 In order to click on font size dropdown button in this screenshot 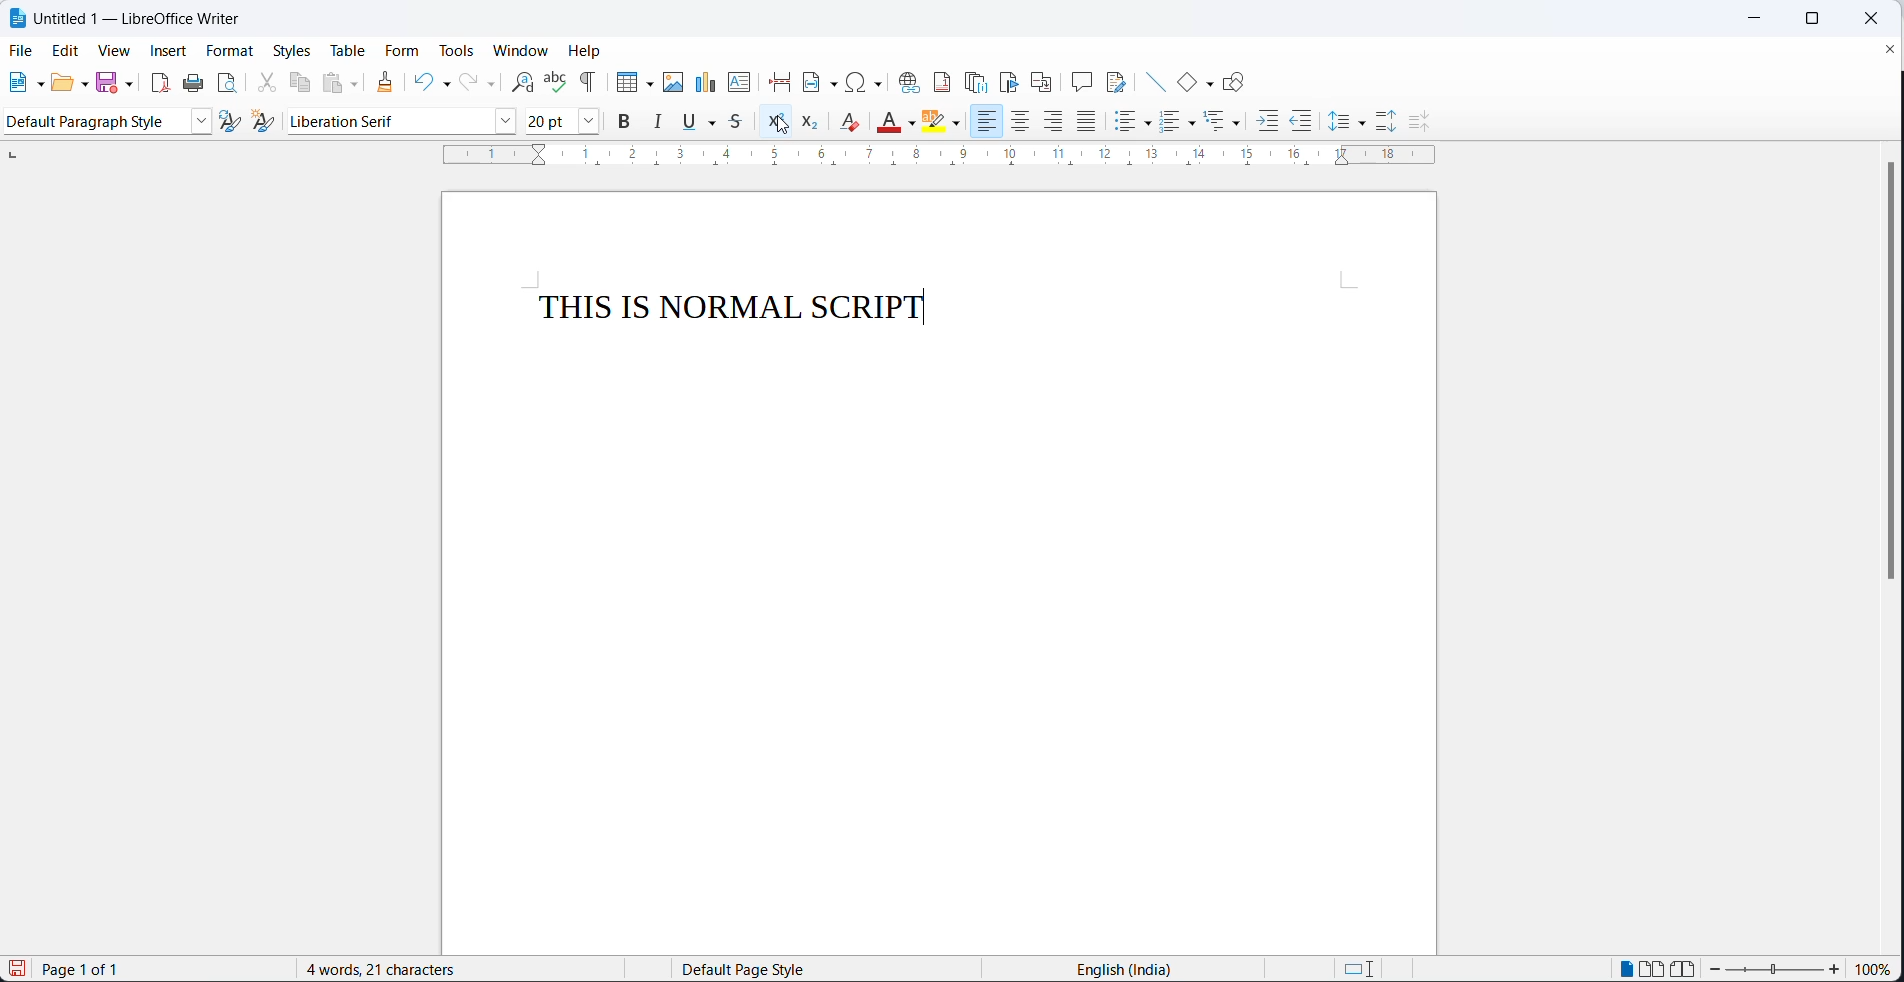, I will do `click(590, 121)`.